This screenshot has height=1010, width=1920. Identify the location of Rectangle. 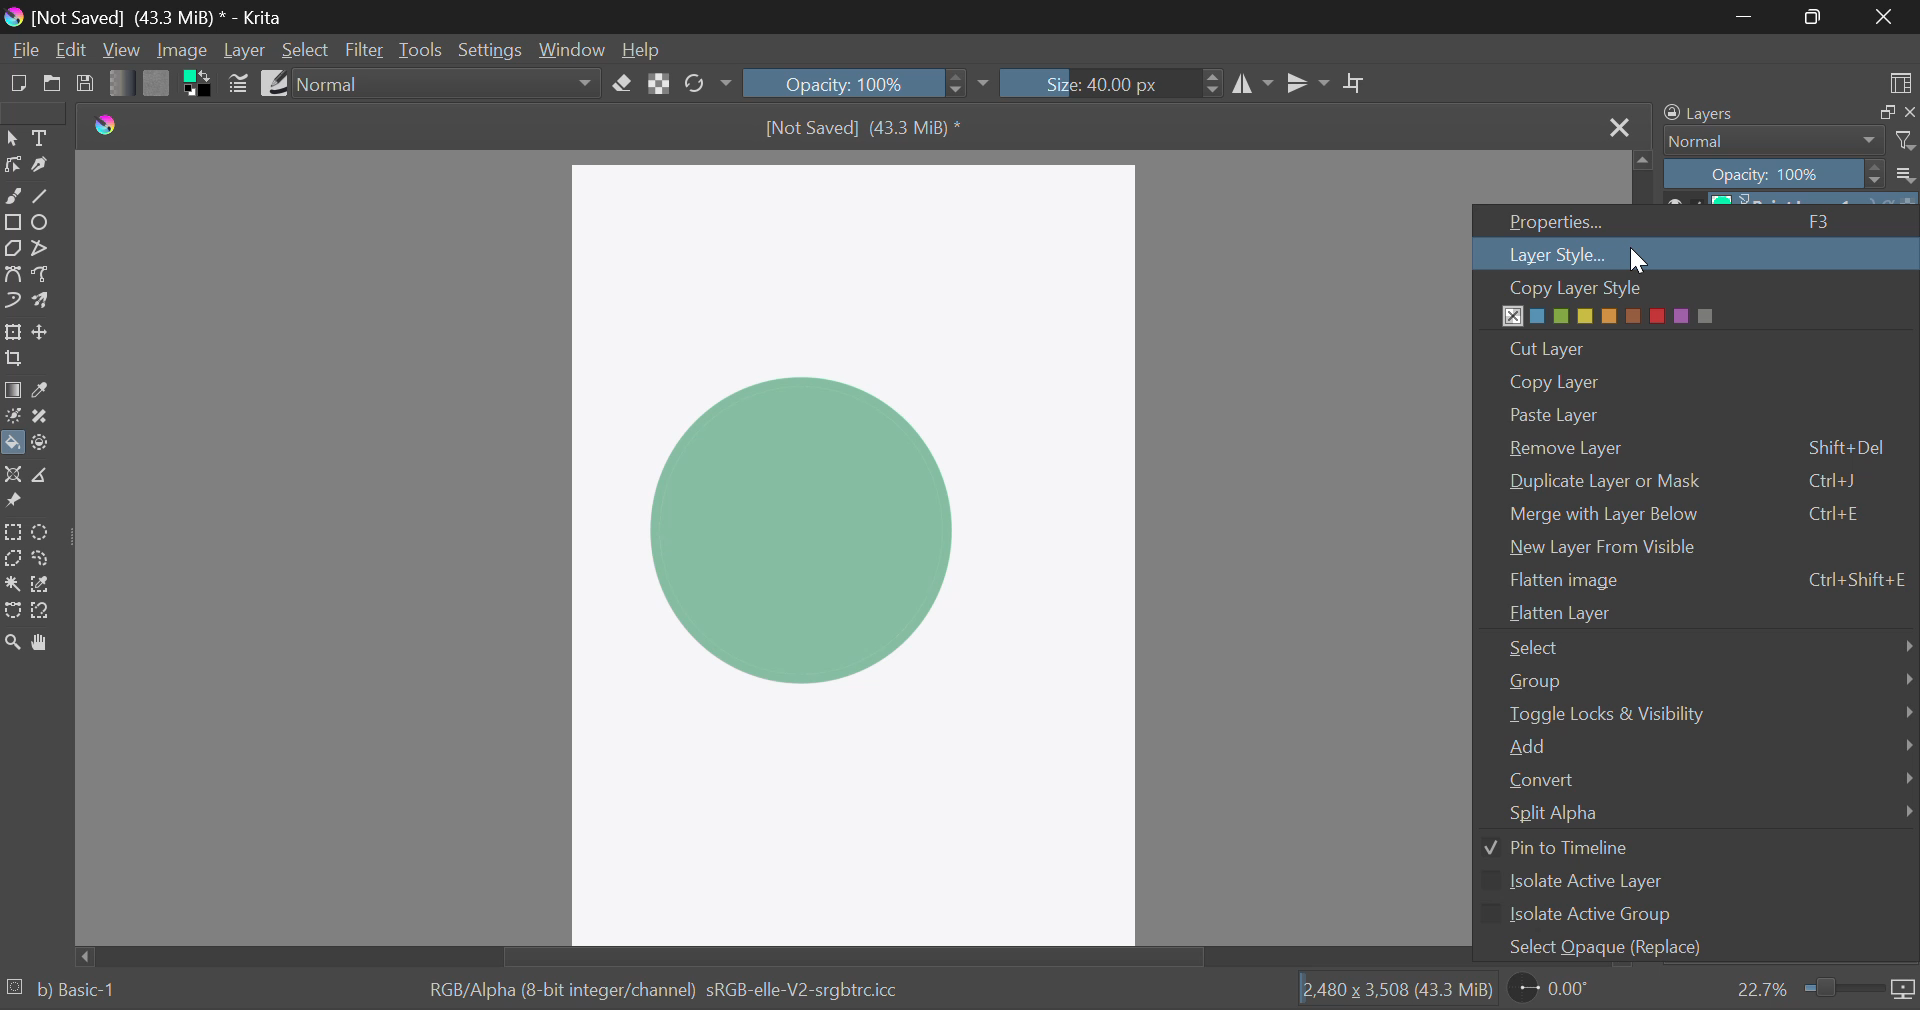
(14, 221).